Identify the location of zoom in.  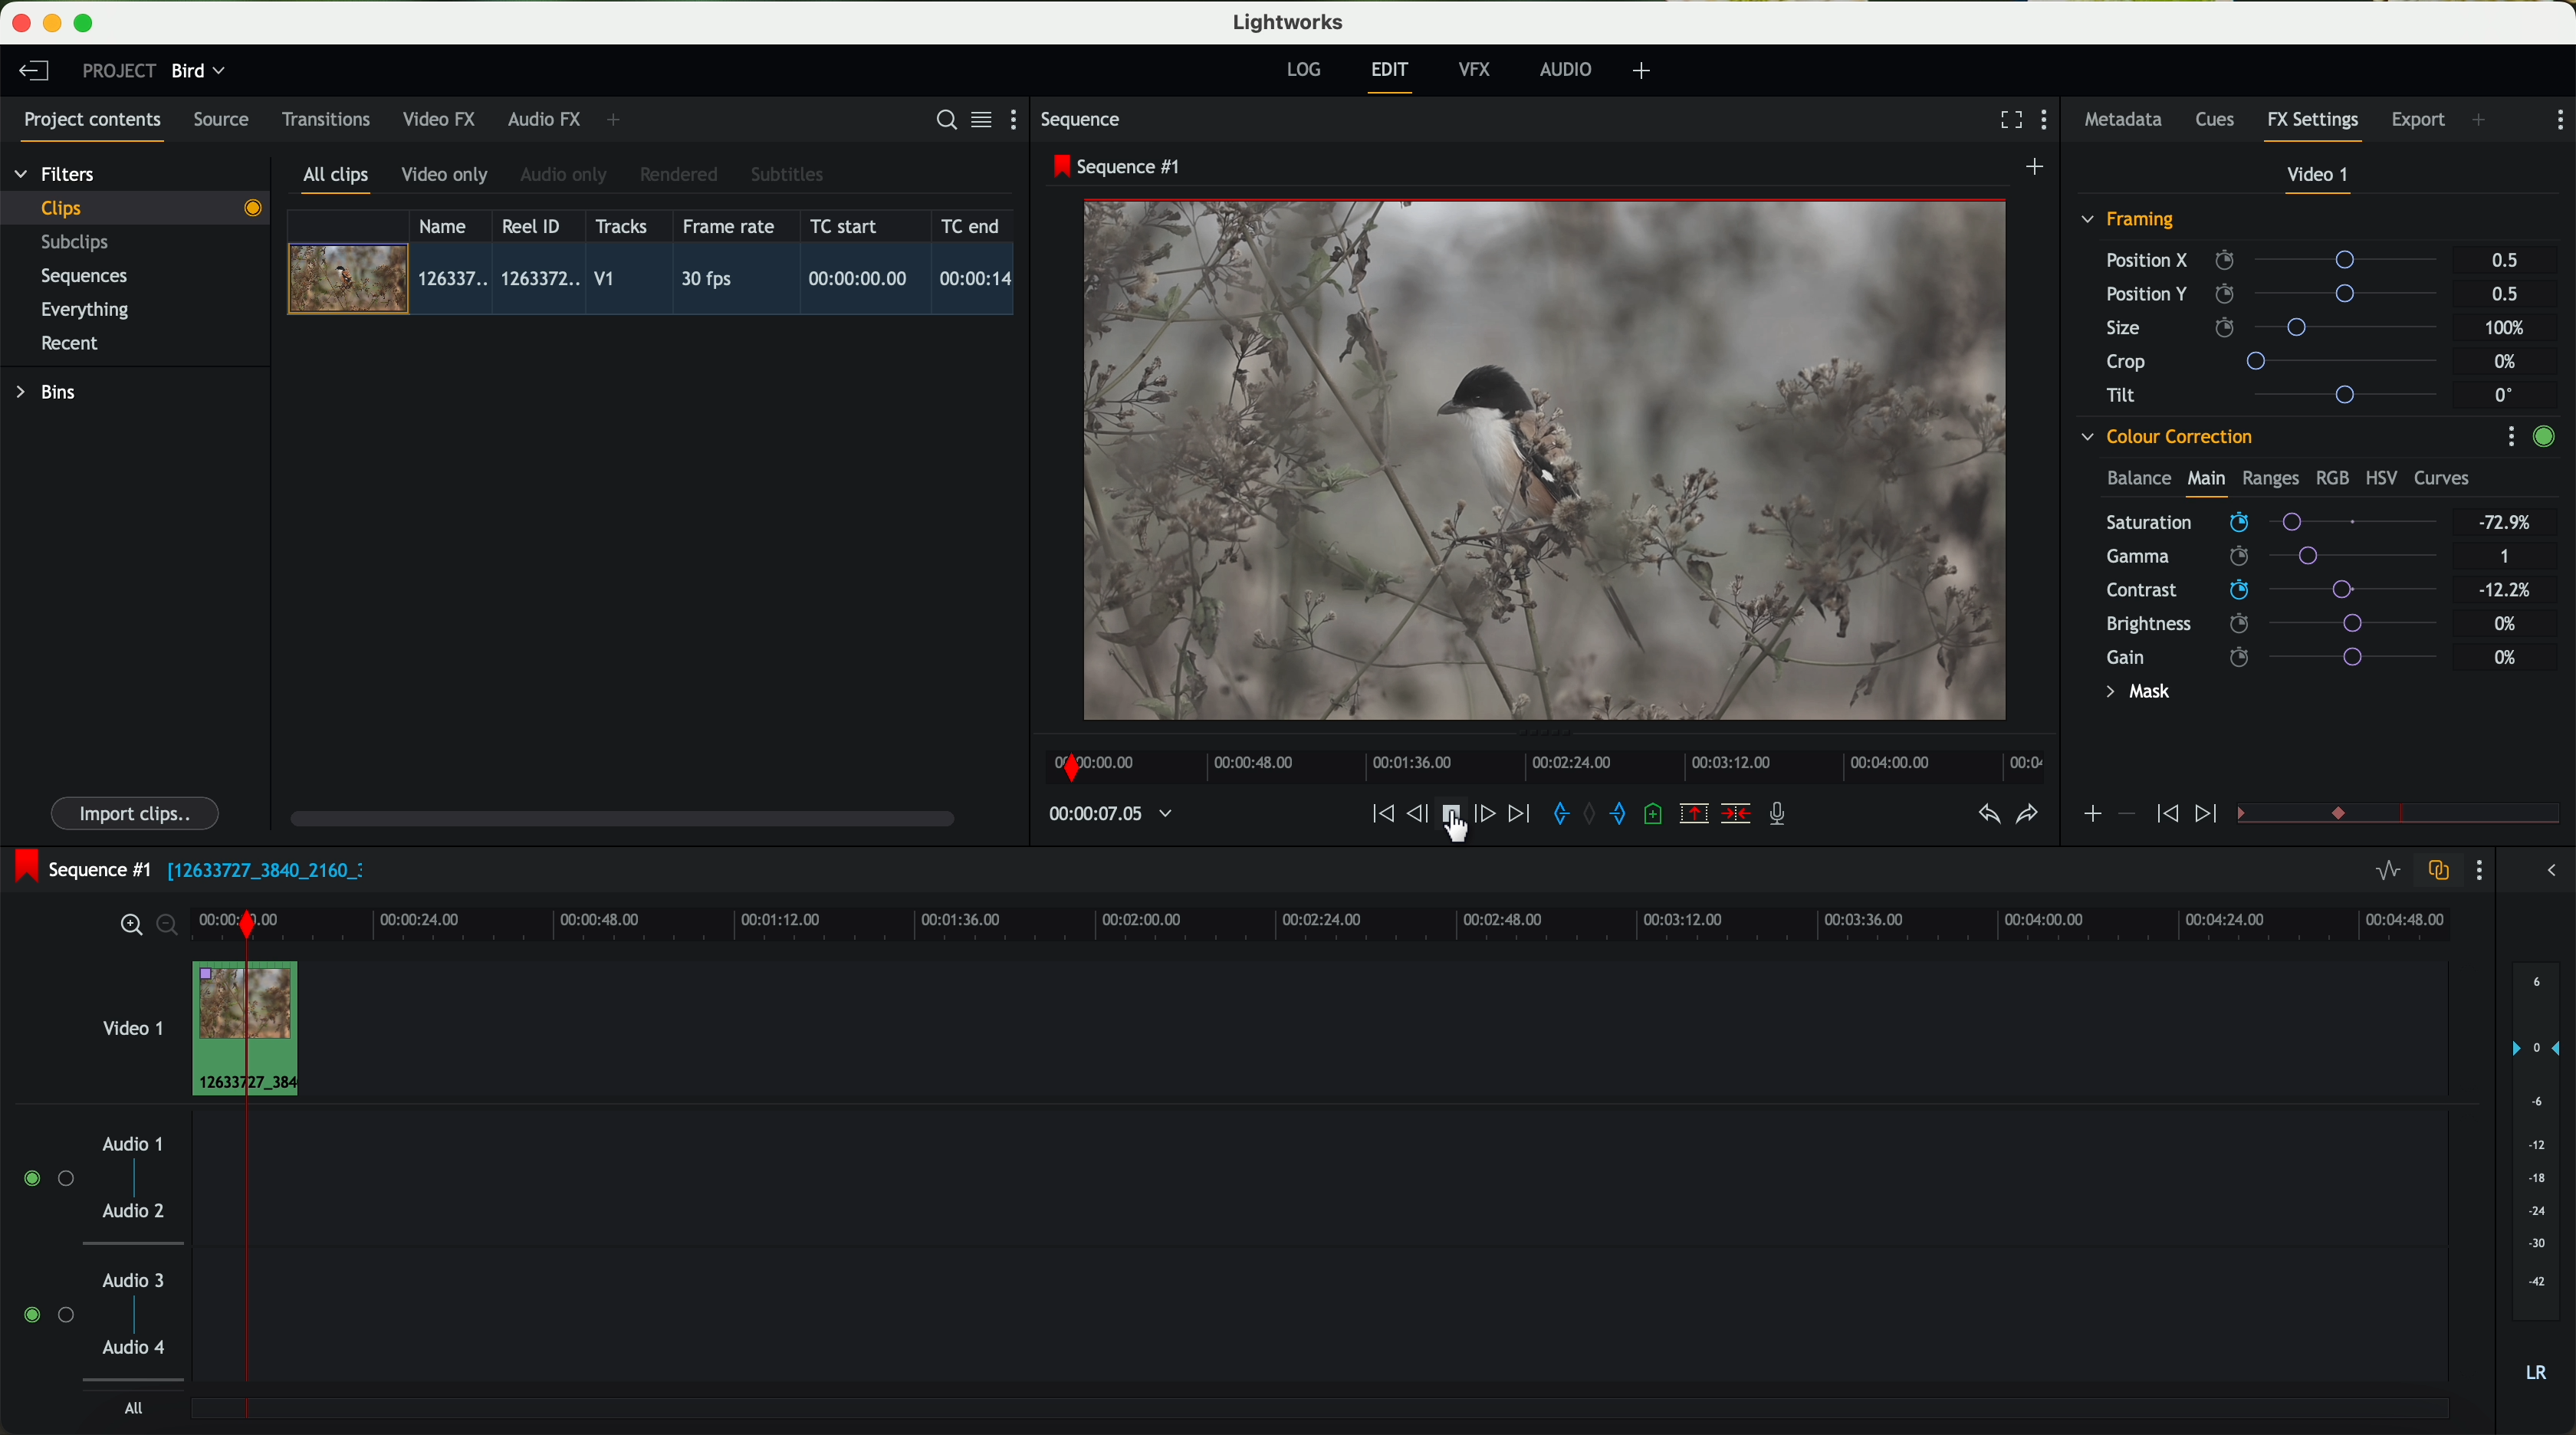
(128, 926).